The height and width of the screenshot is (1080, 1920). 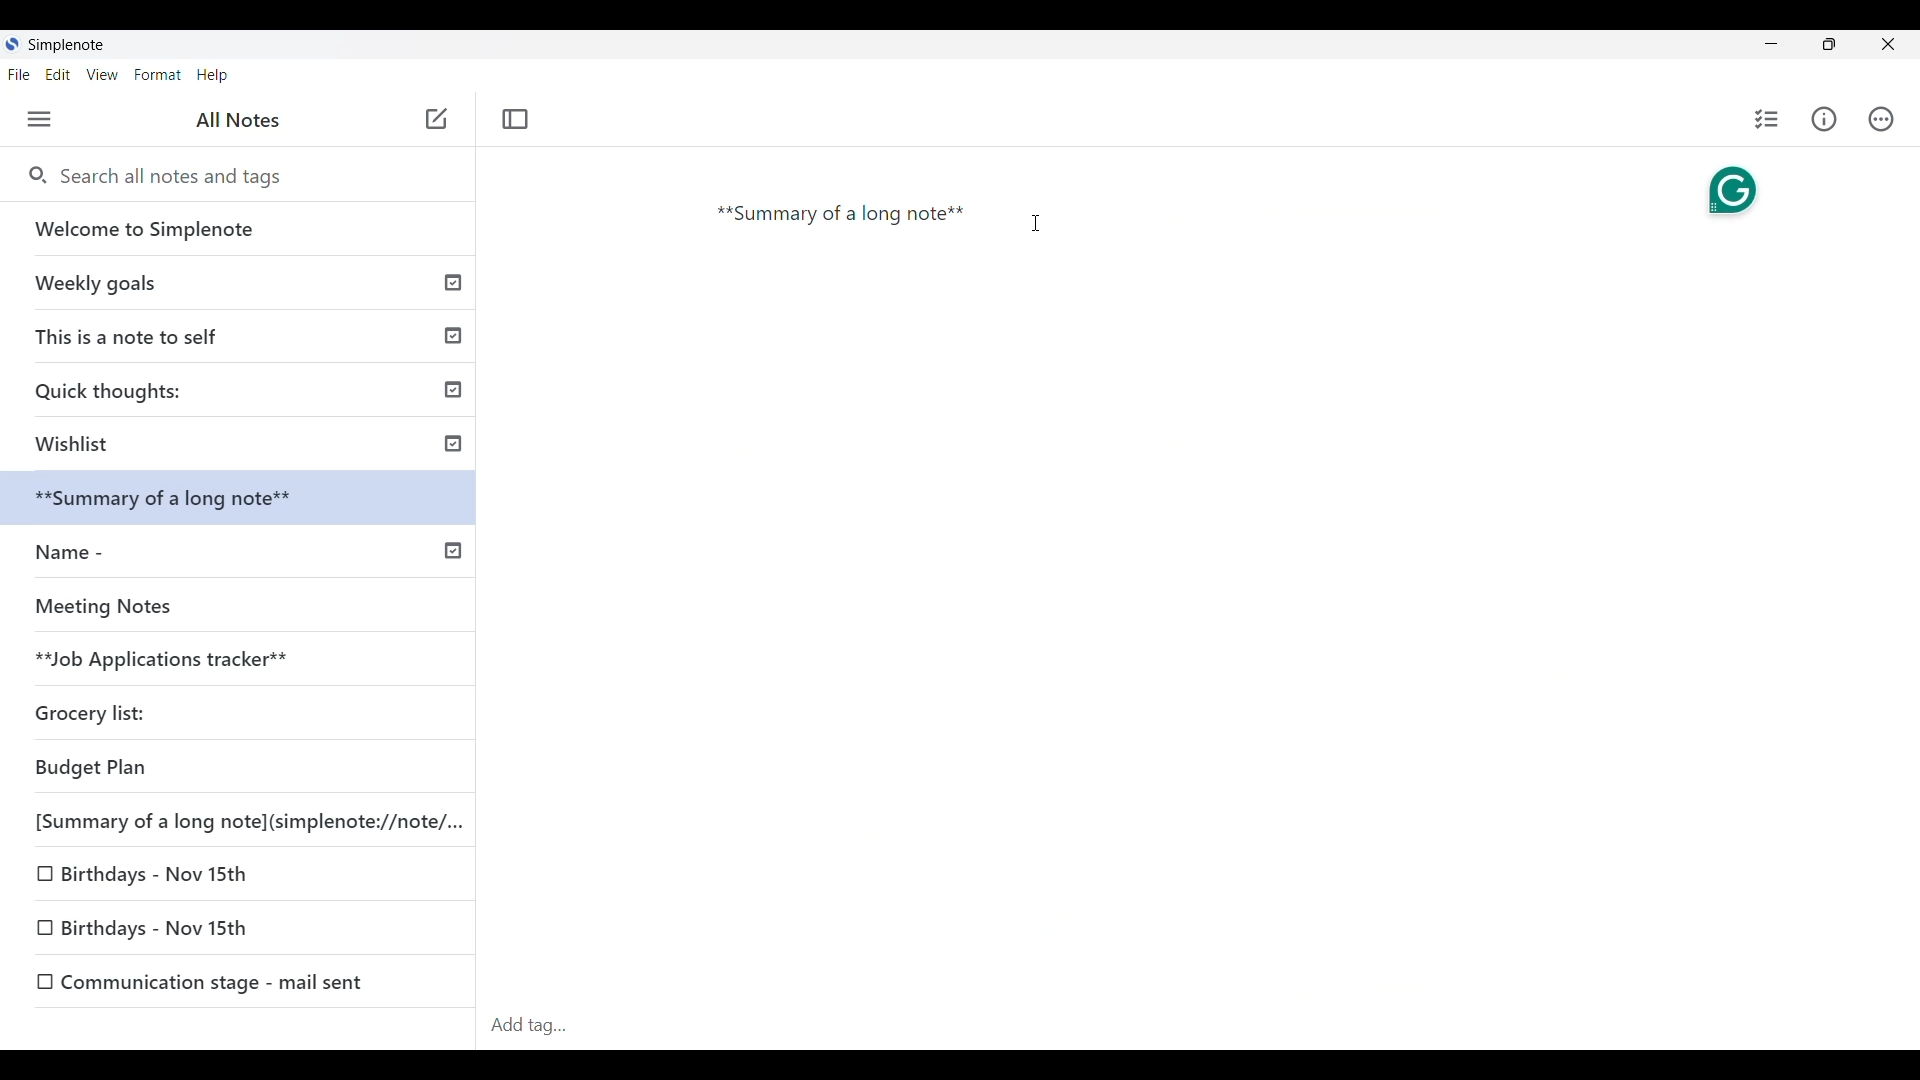 I want to click on Add tag, so click(x=536, y=1021).